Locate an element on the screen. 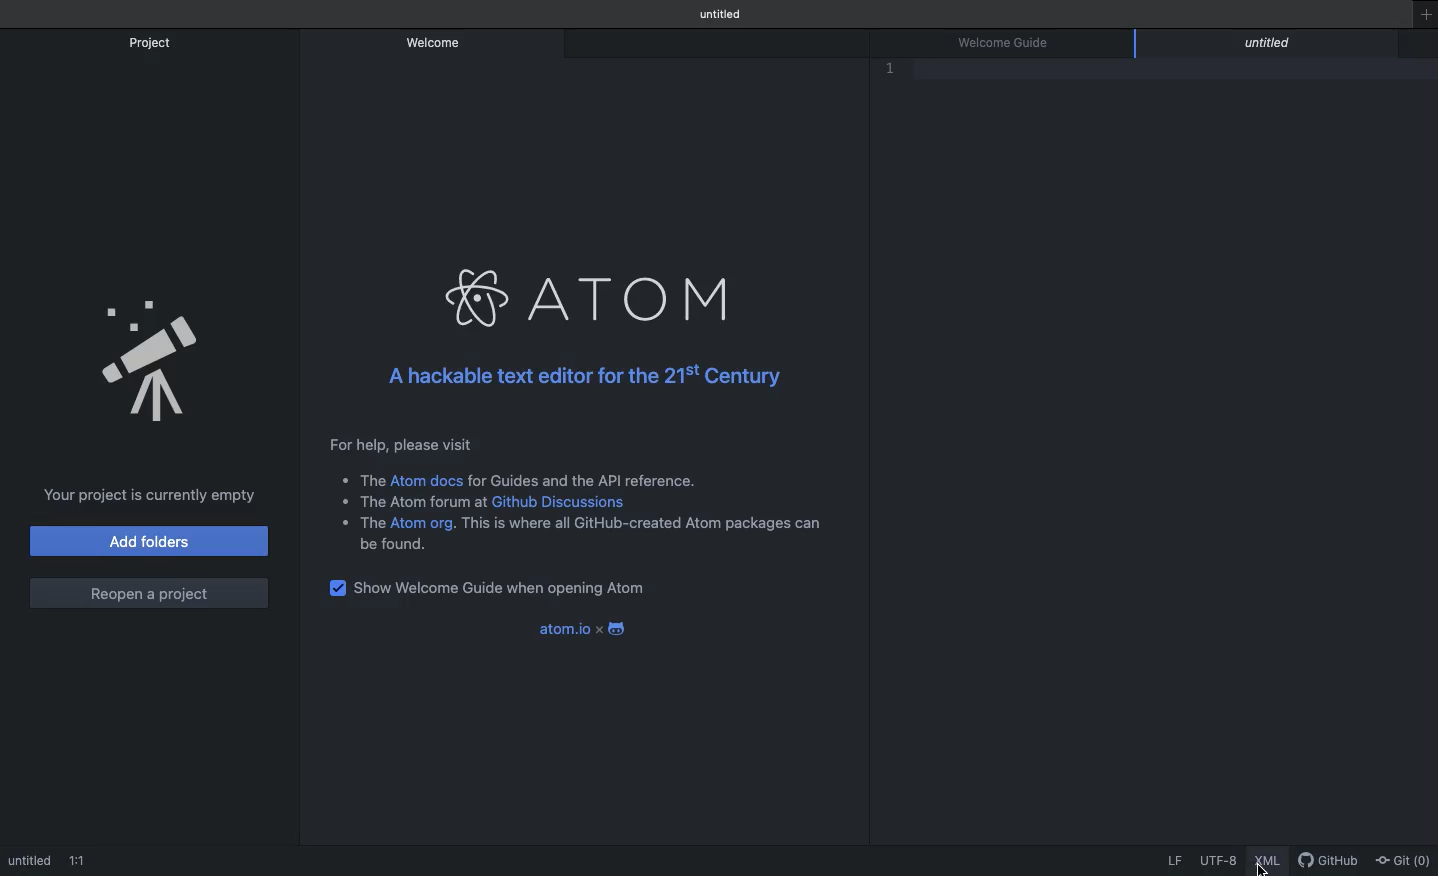 The height and width of the screenshot is (876, 1438). list item content is located at coordinates (642, 525).